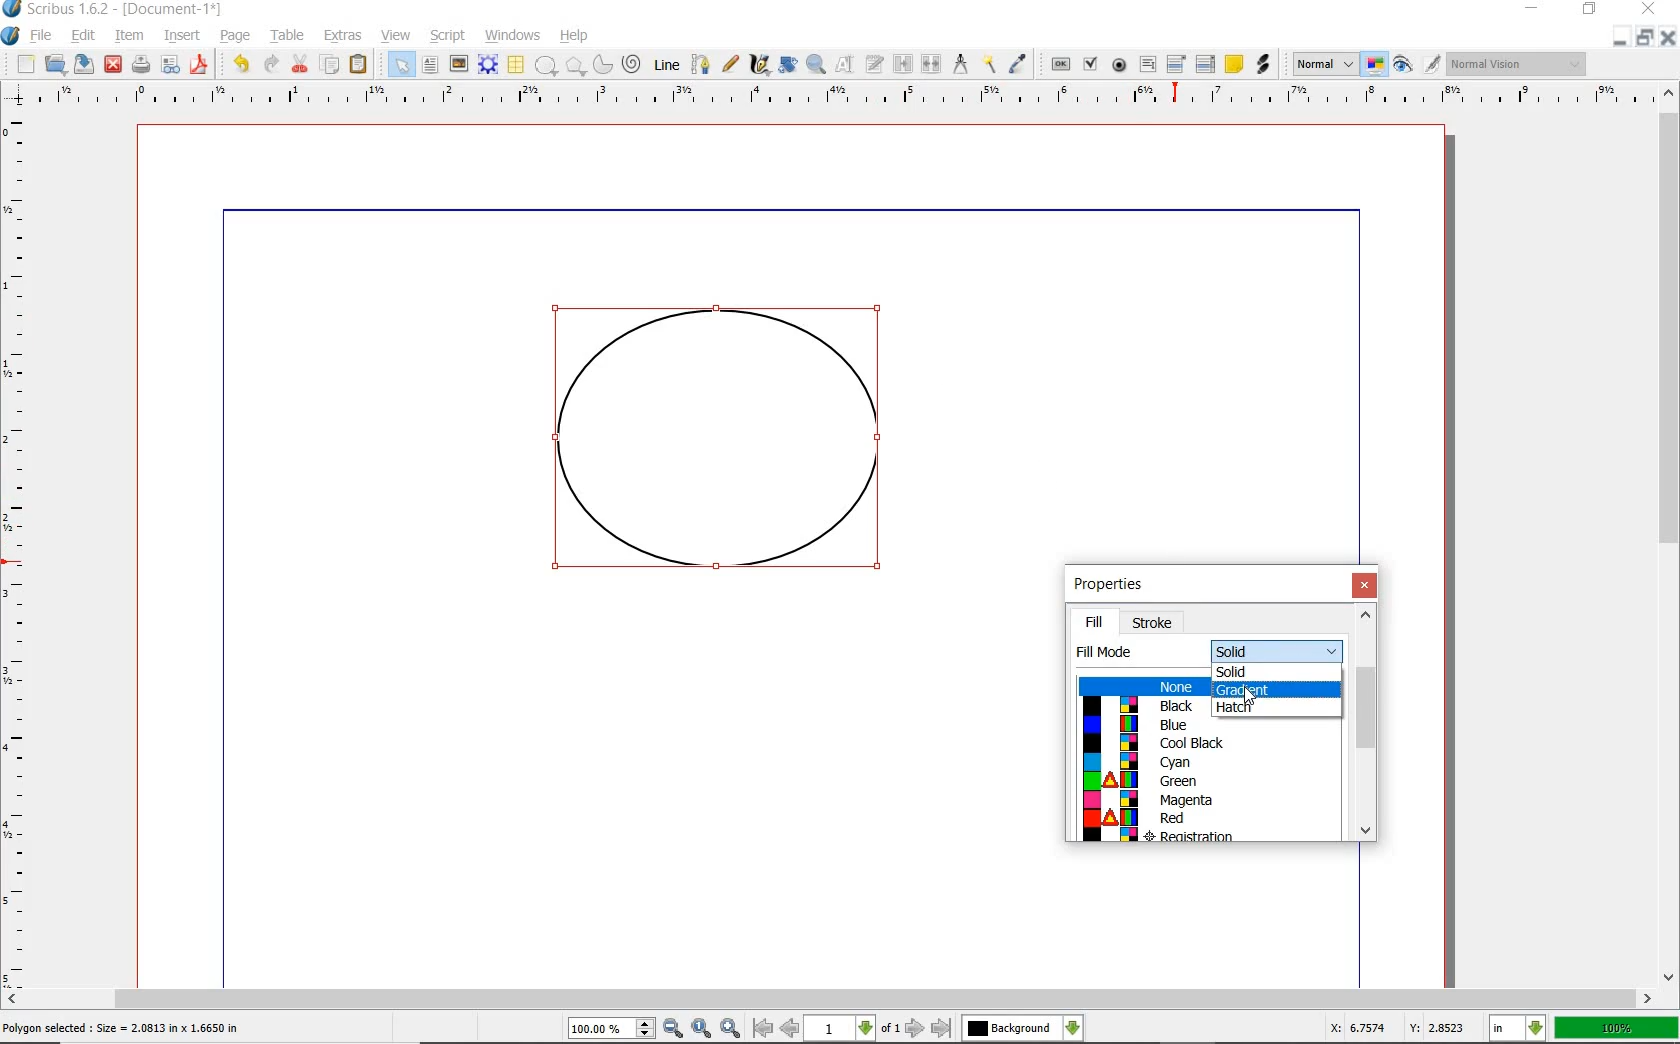  I want to click on MEASUREMENTS, so click(960, 65).